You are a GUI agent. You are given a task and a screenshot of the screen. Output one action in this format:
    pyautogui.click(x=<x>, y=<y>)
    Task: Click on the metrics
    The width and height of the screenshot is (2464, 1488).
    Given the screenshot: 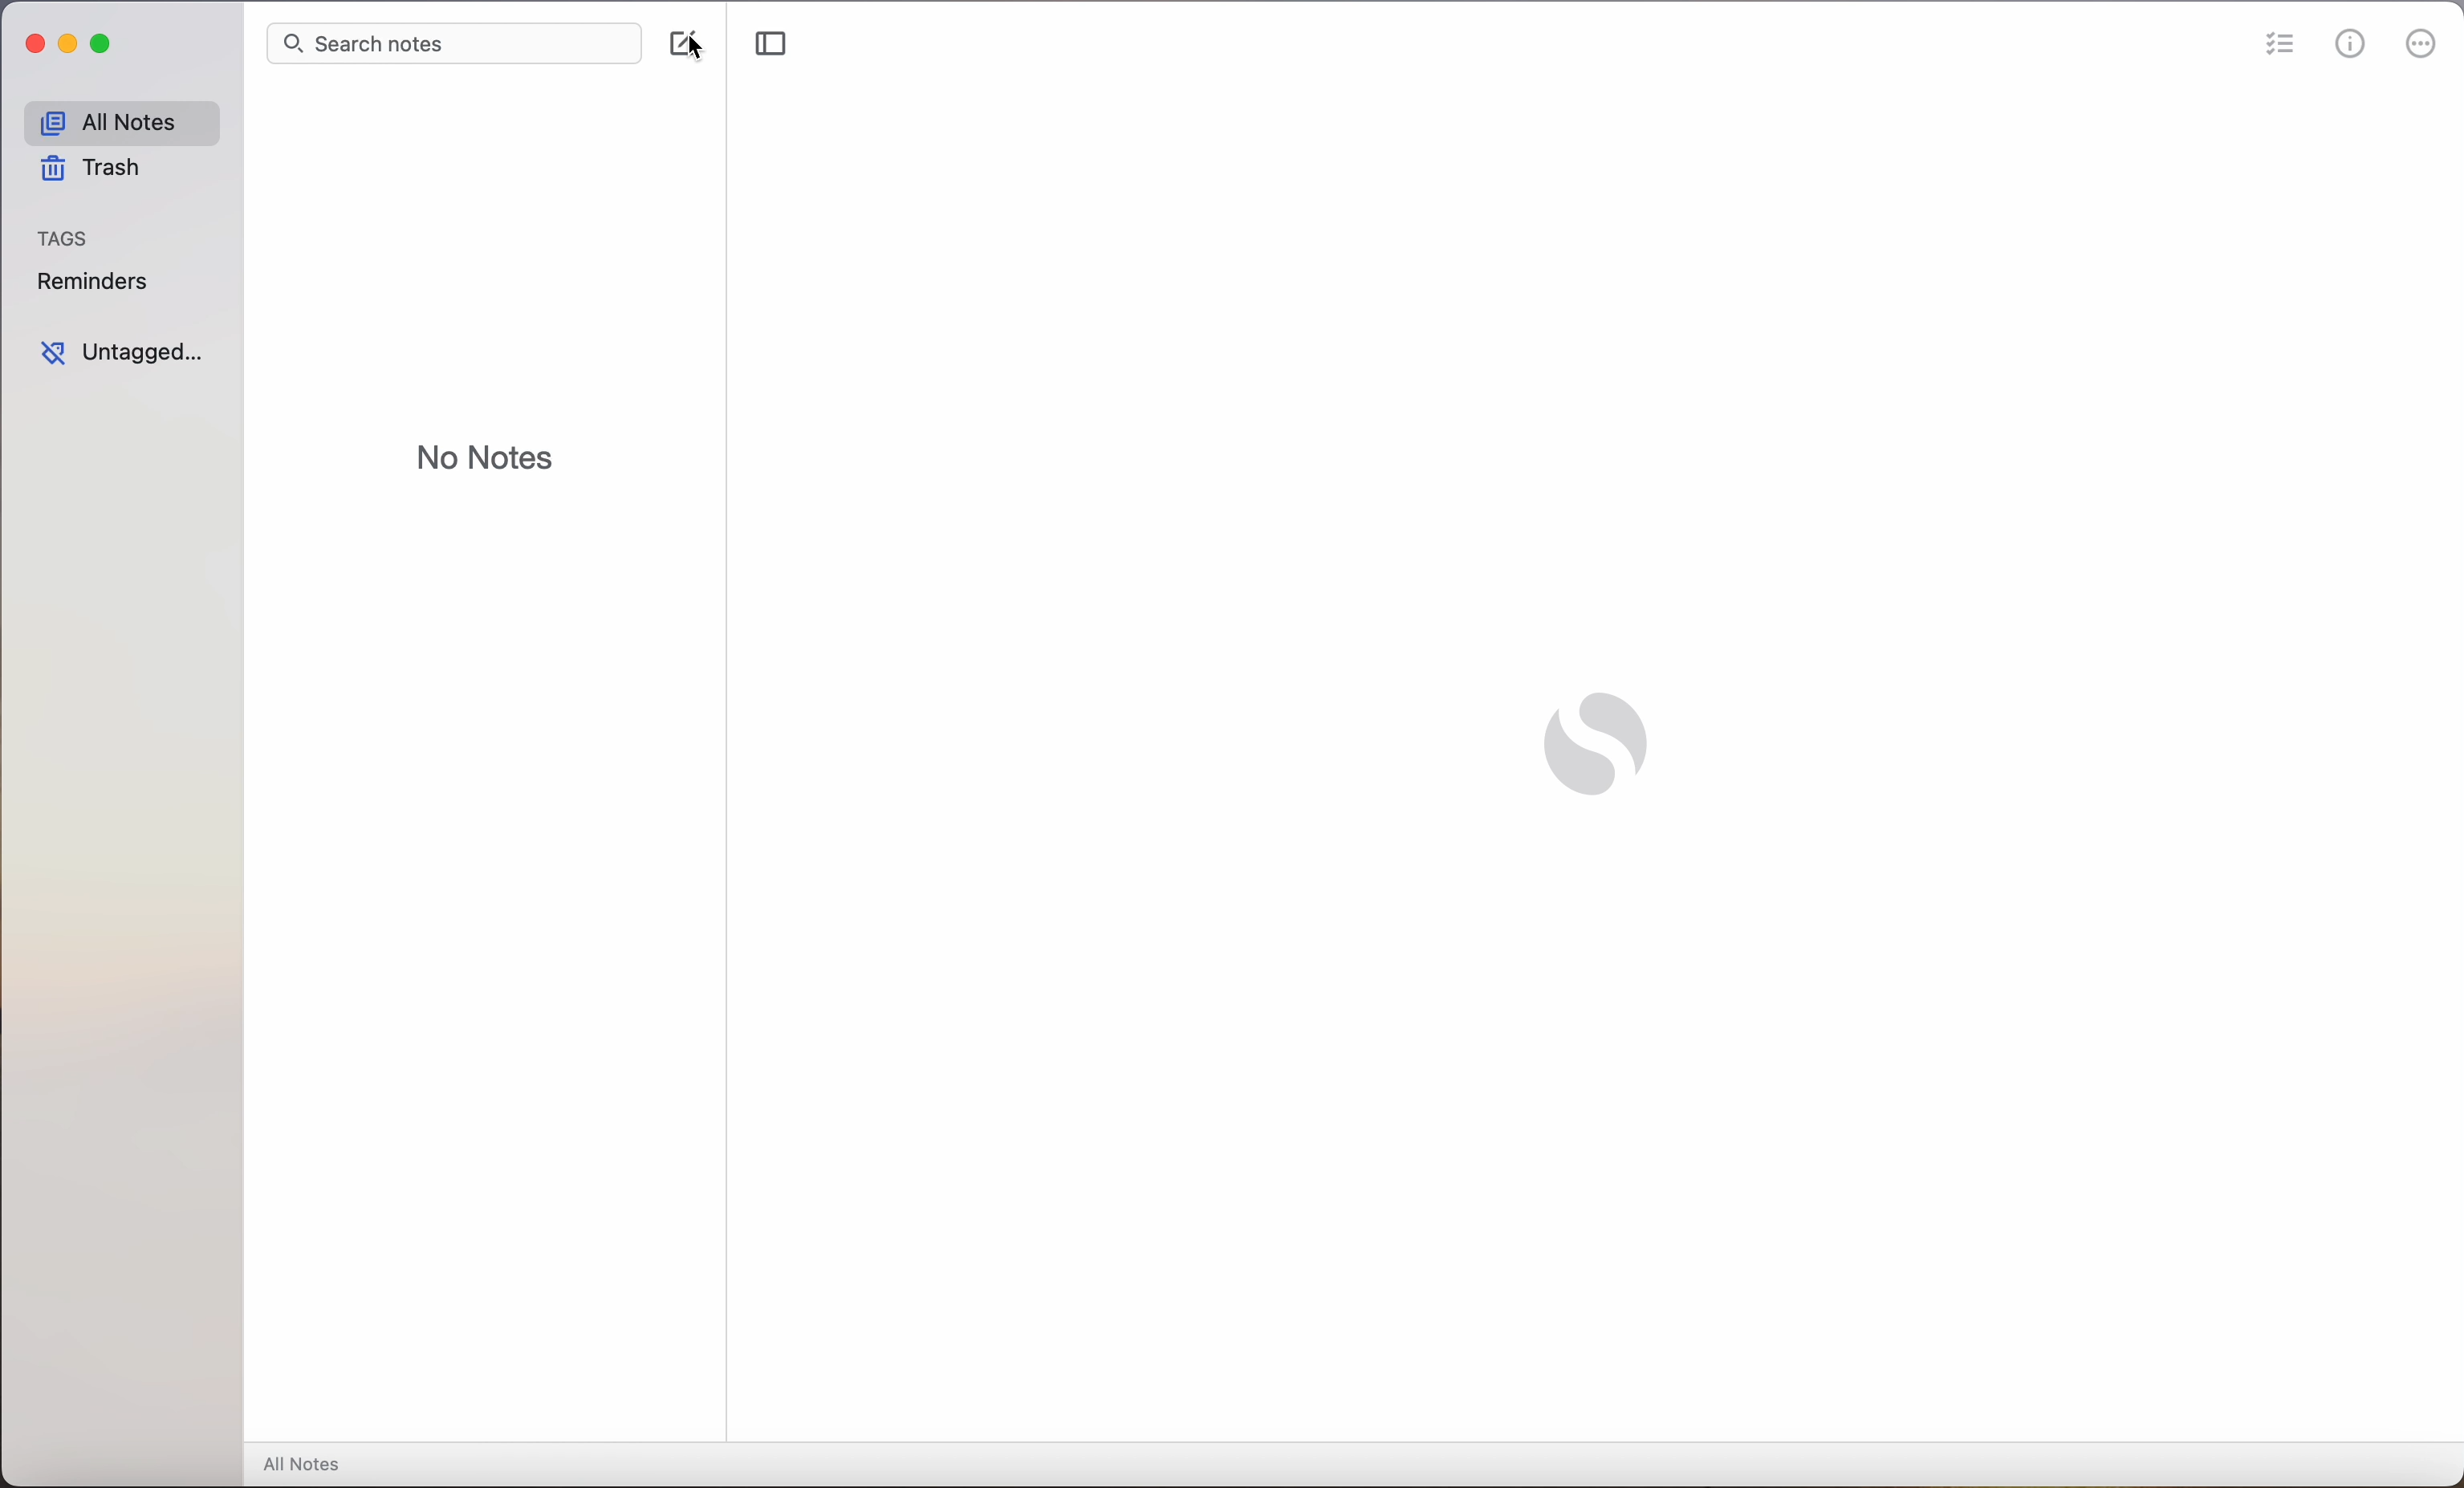 What is the action you would take?
    pyautogui.click(x=2350, y=45)
    